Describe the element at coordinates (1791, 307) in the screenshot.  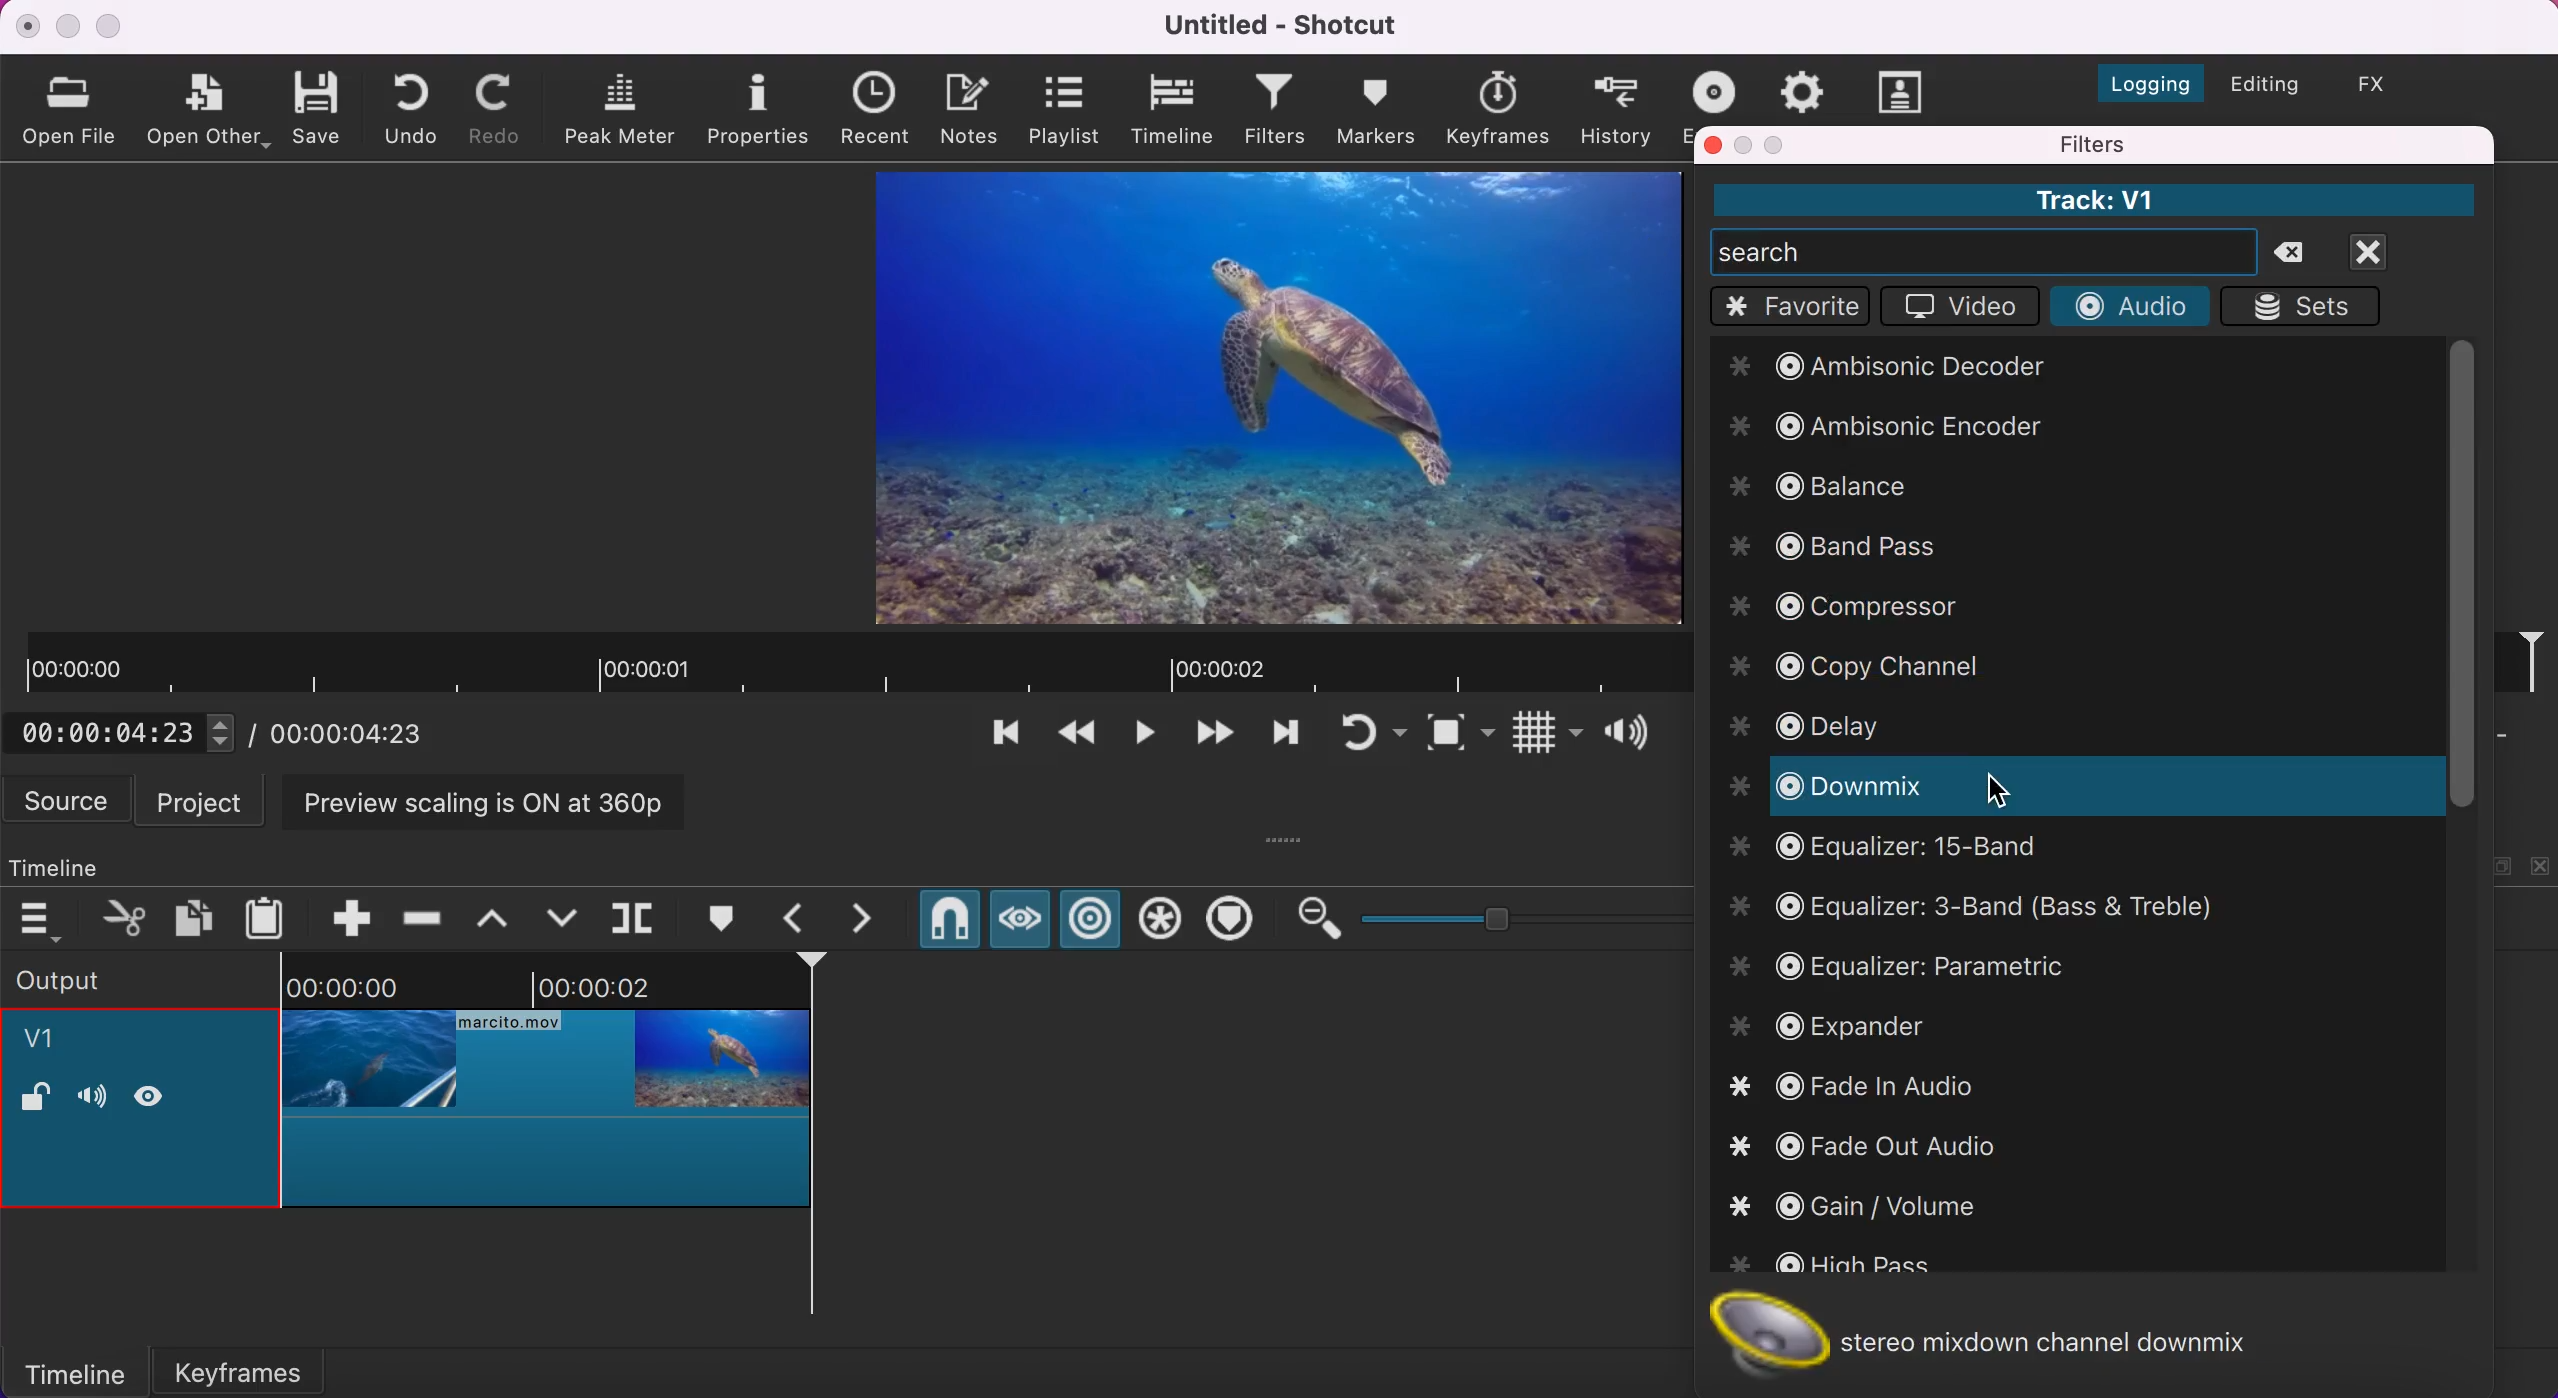
I see `favorite` at that location.